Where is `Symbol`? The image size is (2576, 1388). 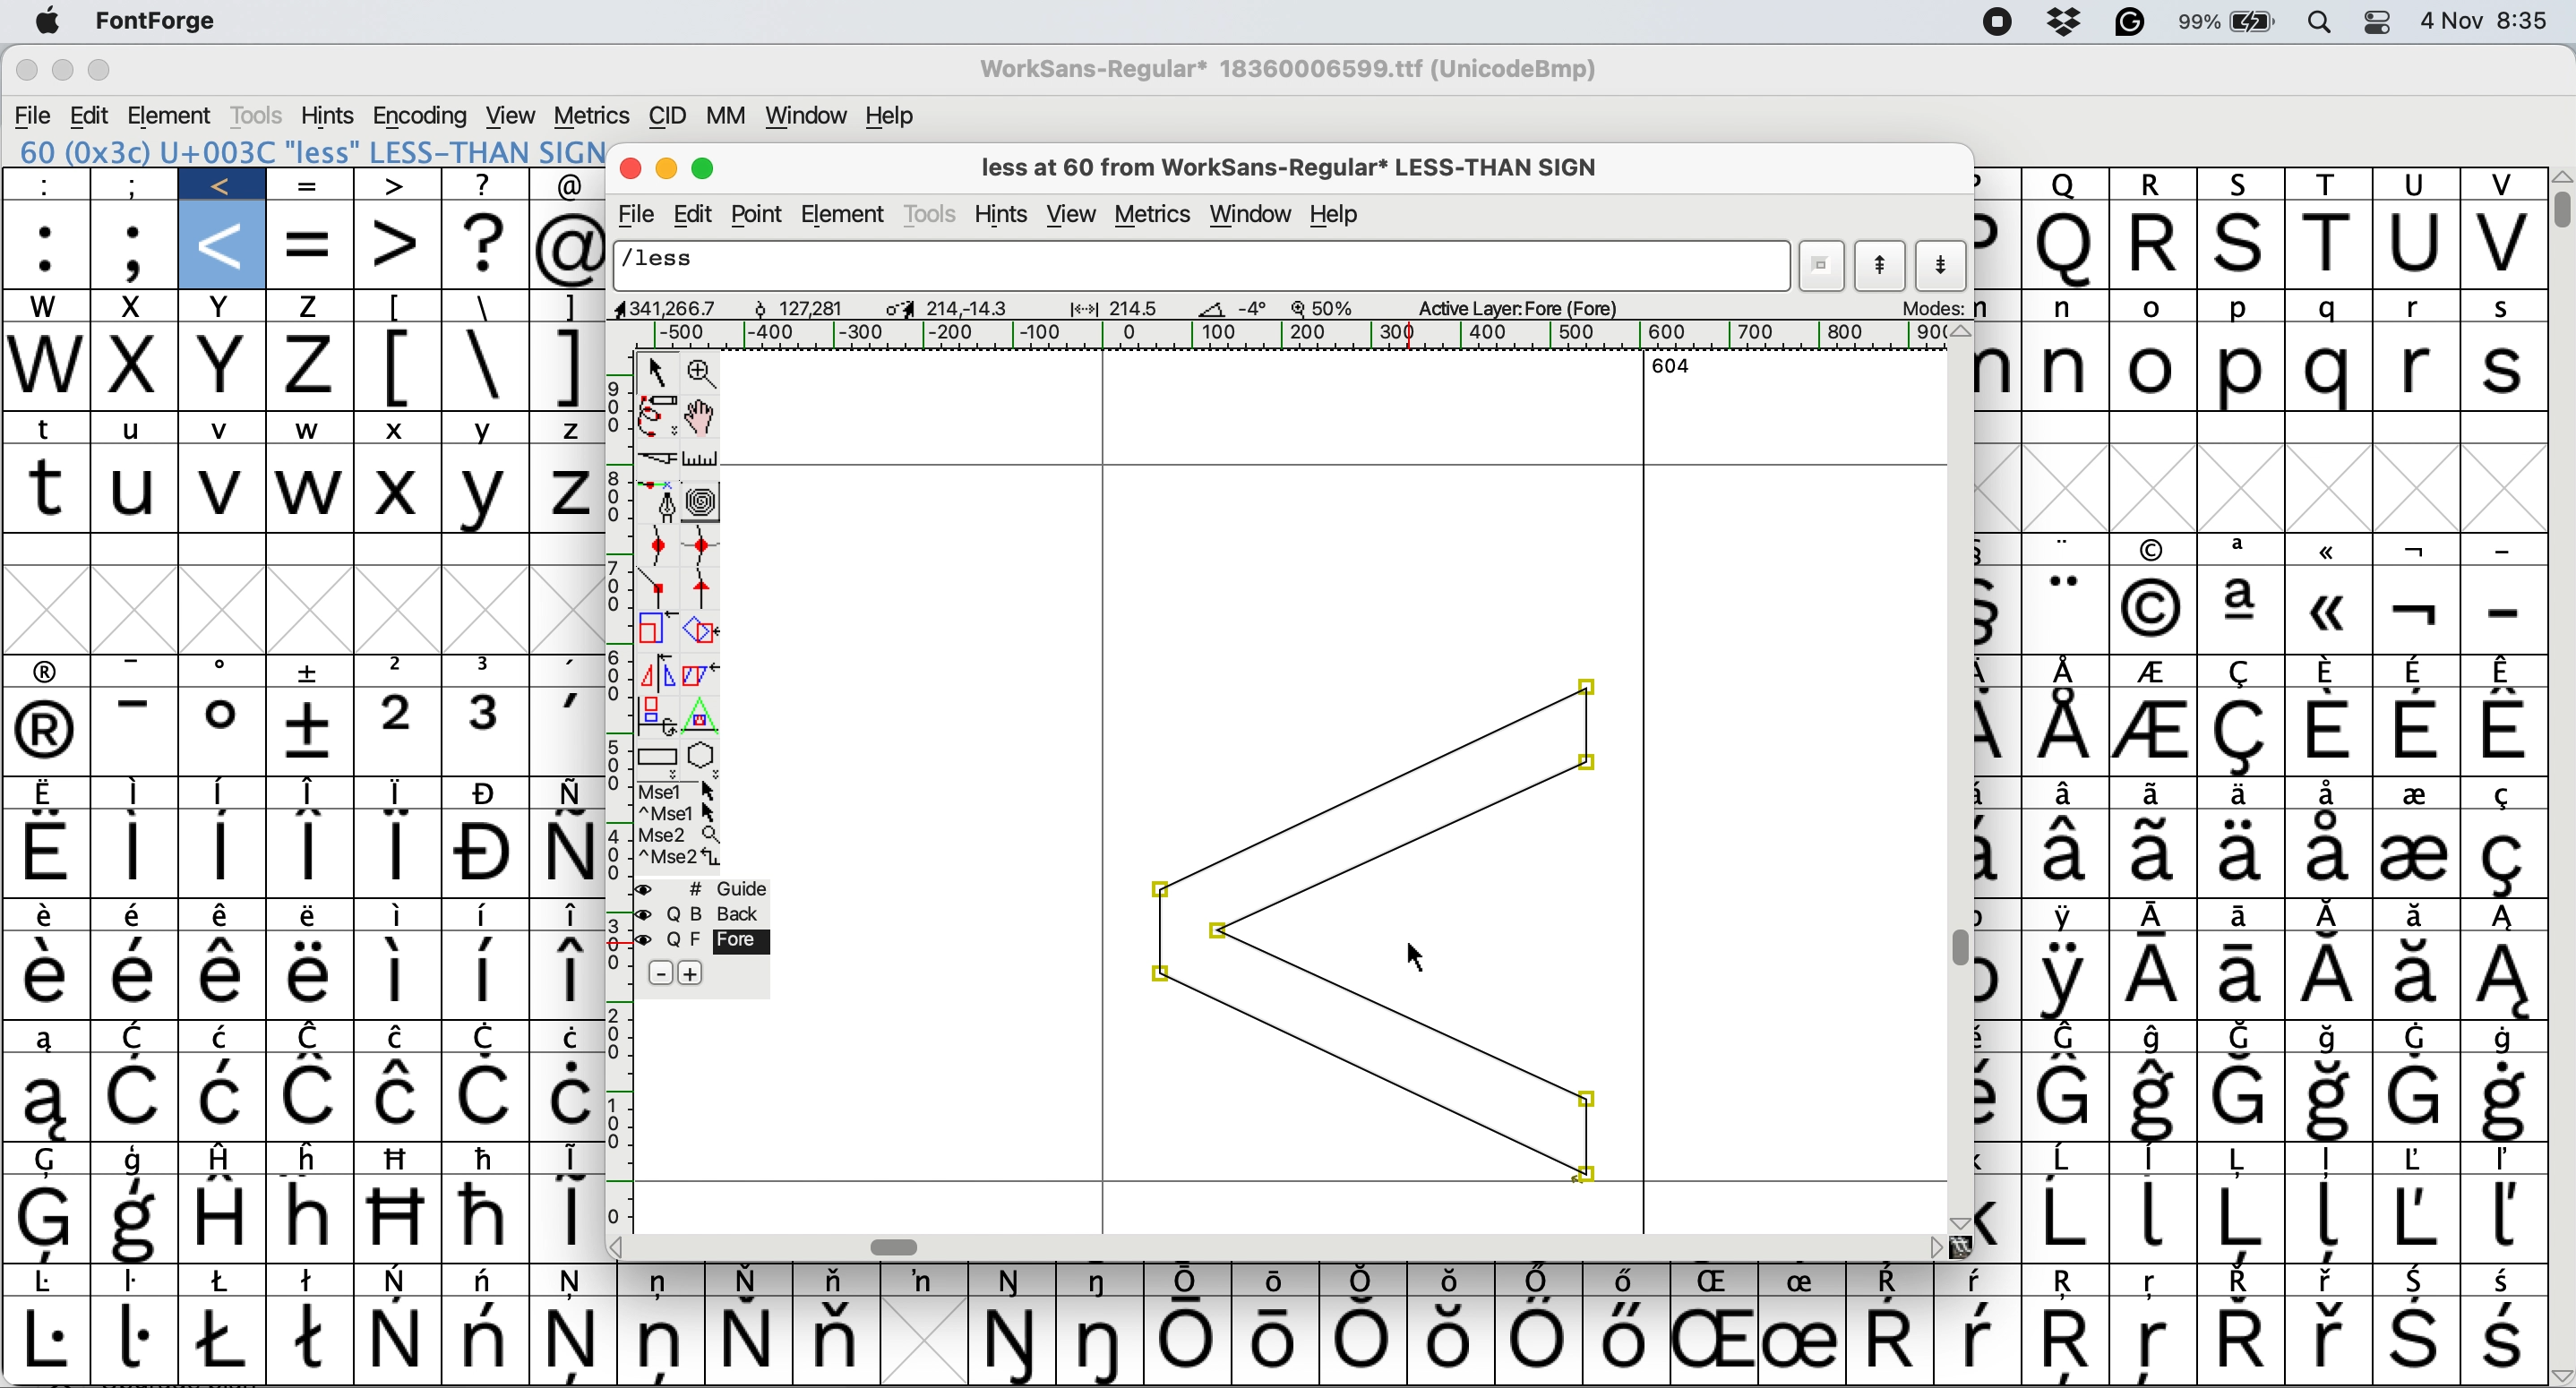 Symbol is located at coordinates (2242, 552).